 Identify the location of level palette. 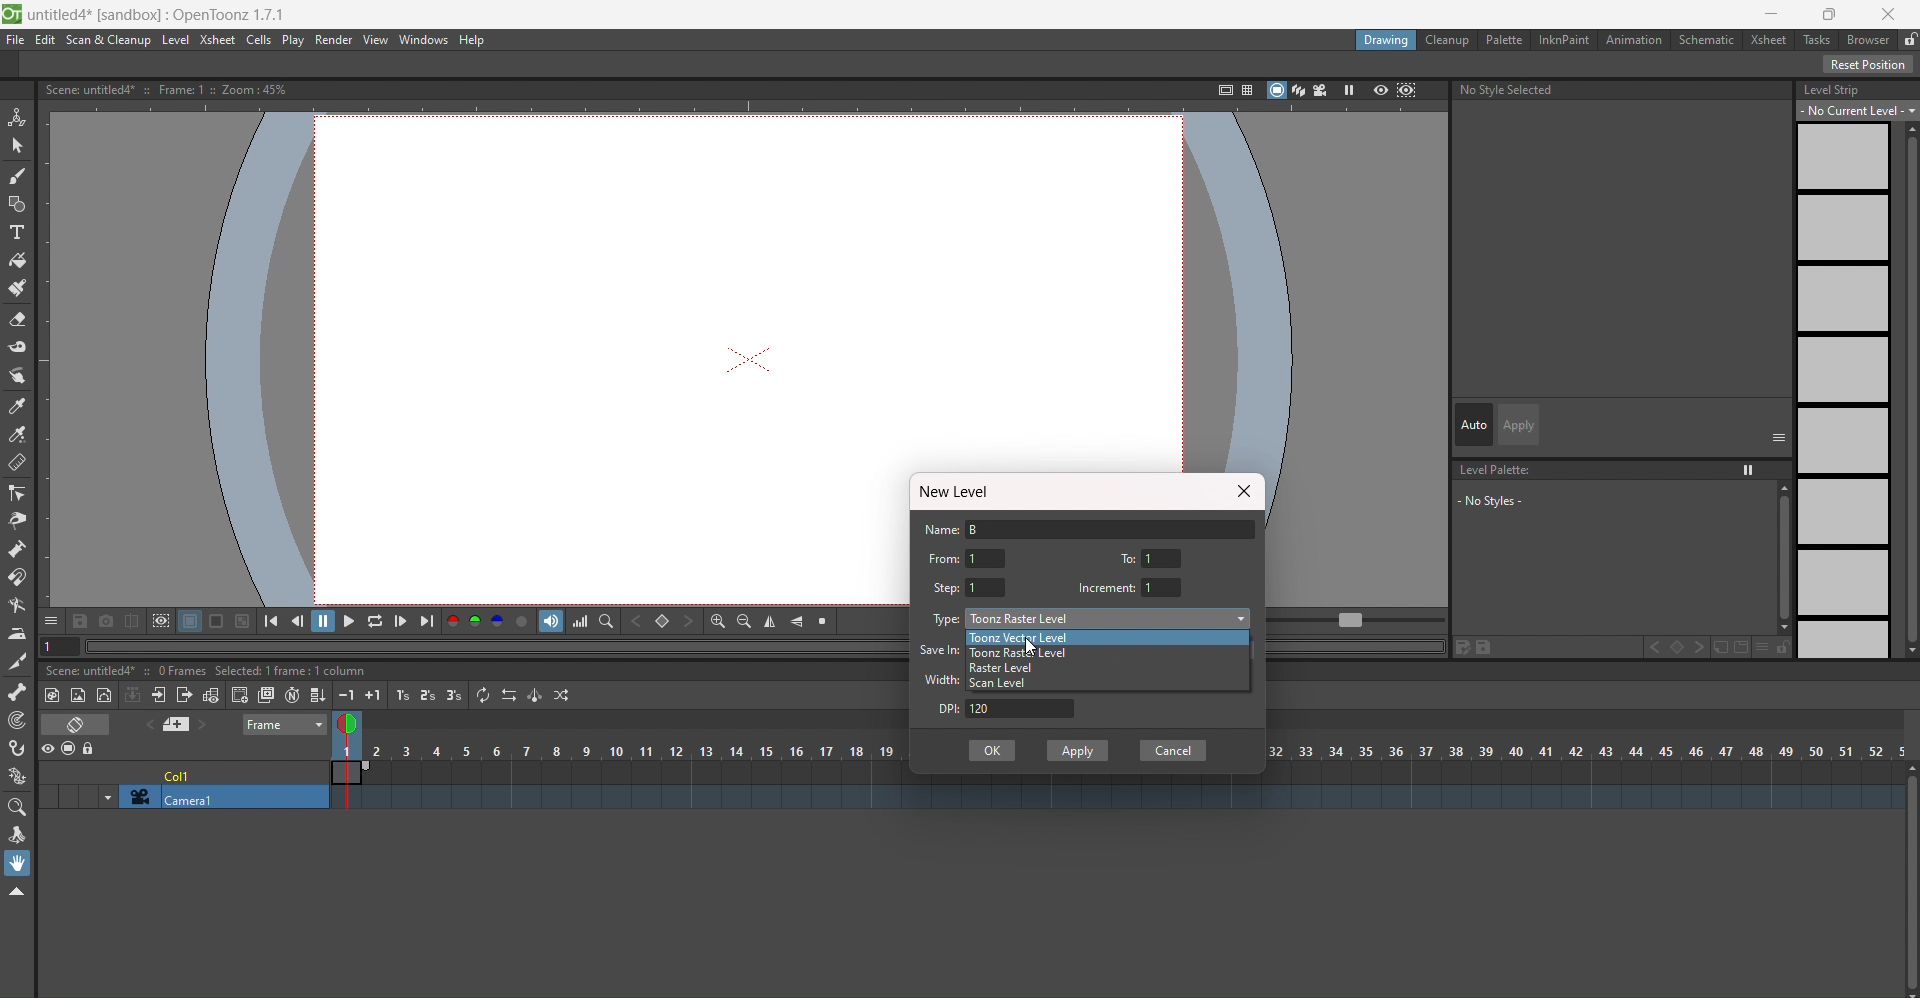
(1498, 470).